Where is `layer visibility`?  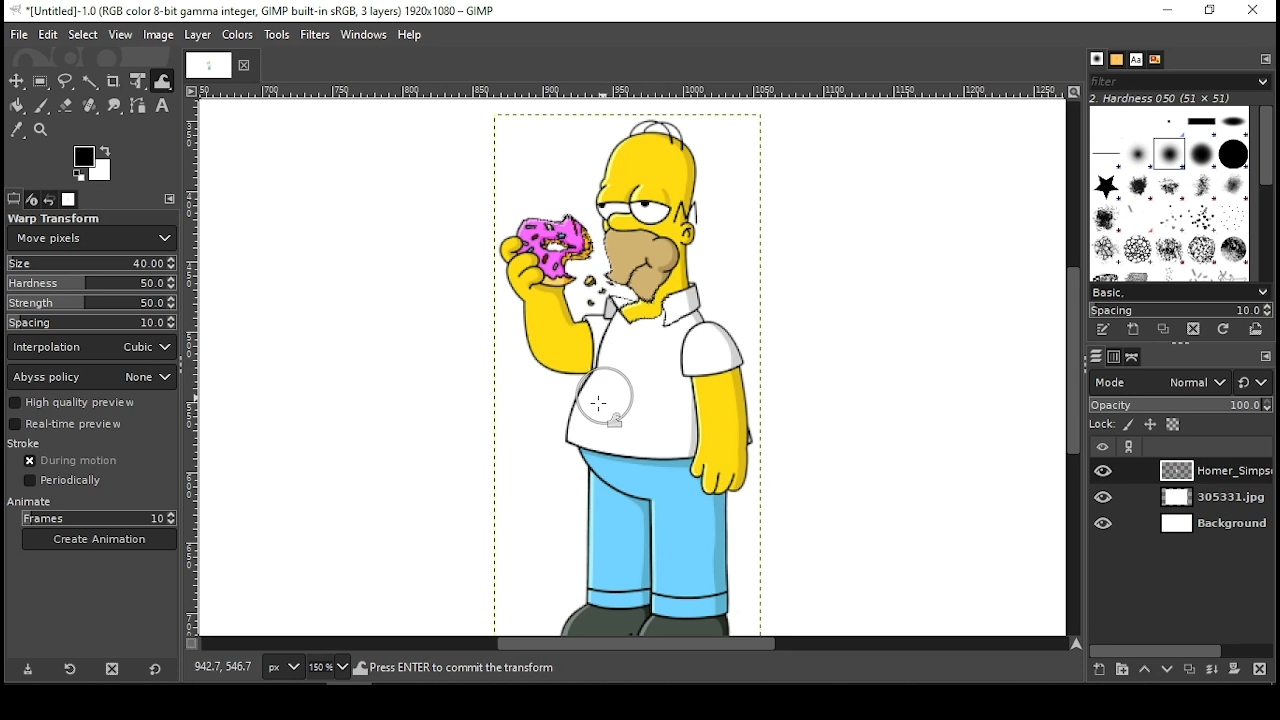 layer visibility is located at coordinates (1101, 446).